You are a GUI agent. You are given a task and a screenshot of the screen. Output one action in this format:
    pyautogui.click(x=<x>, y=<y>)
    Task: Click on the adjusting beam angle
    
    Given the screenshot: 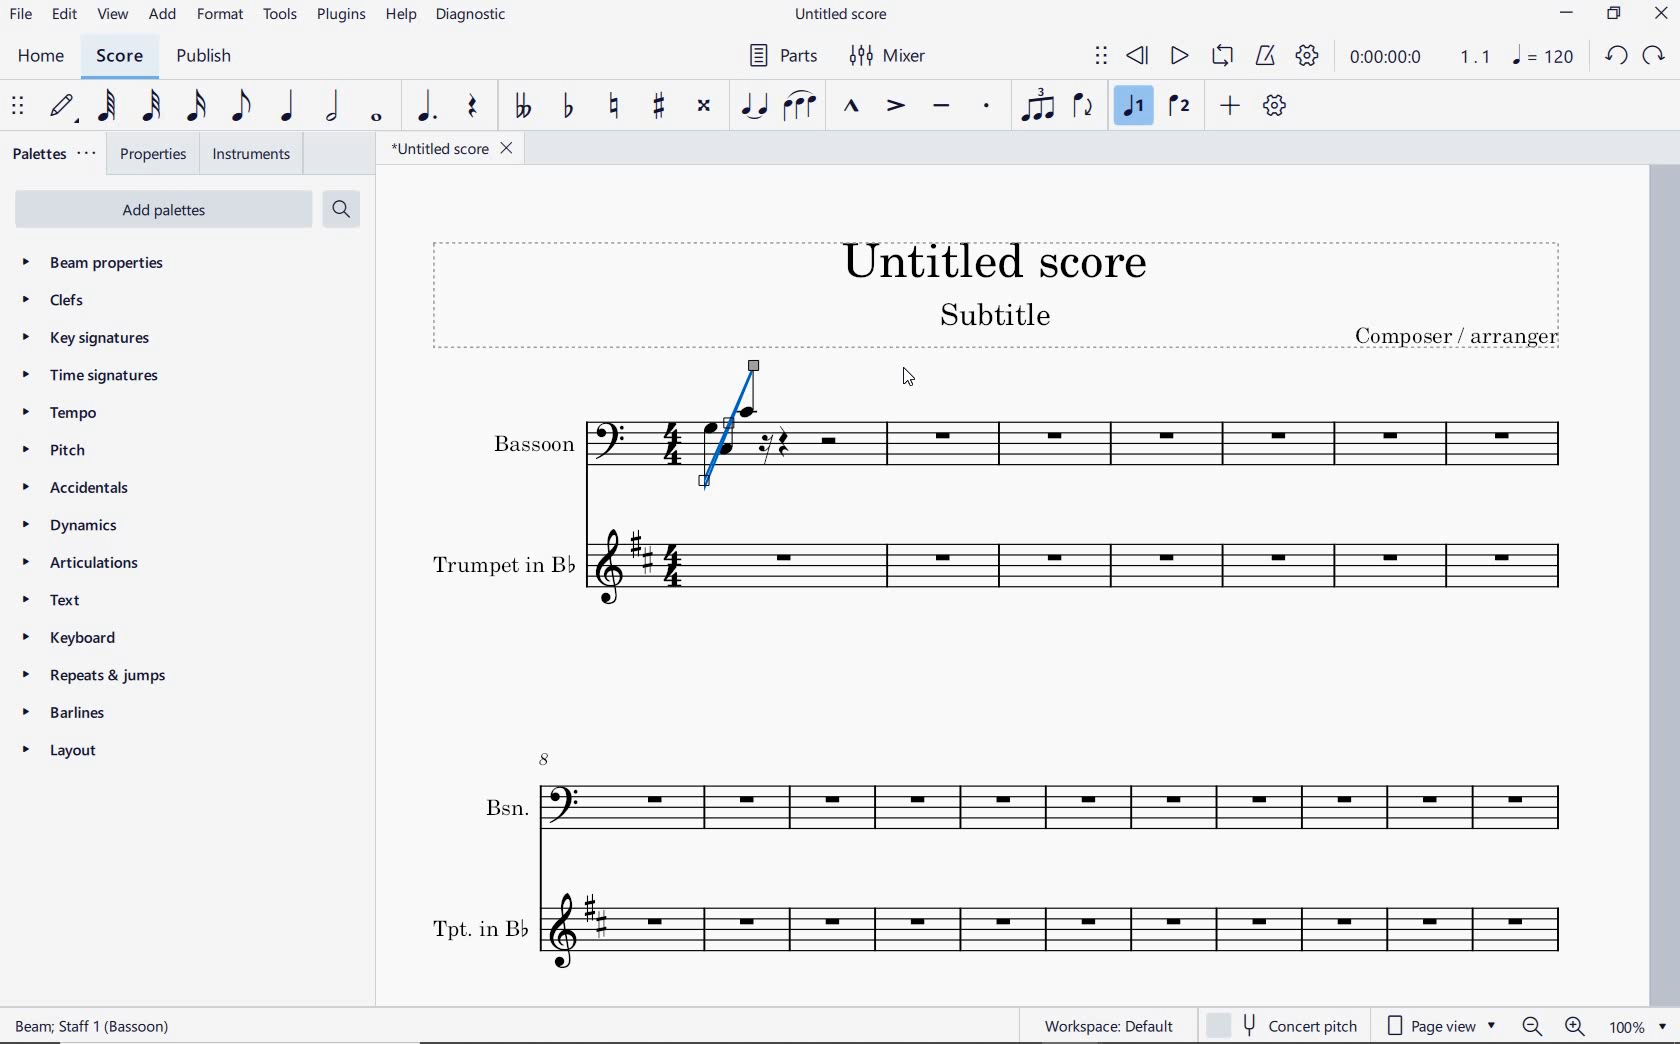 What is the action you would take?
    pyautogui.click(x=736, y=431)
    